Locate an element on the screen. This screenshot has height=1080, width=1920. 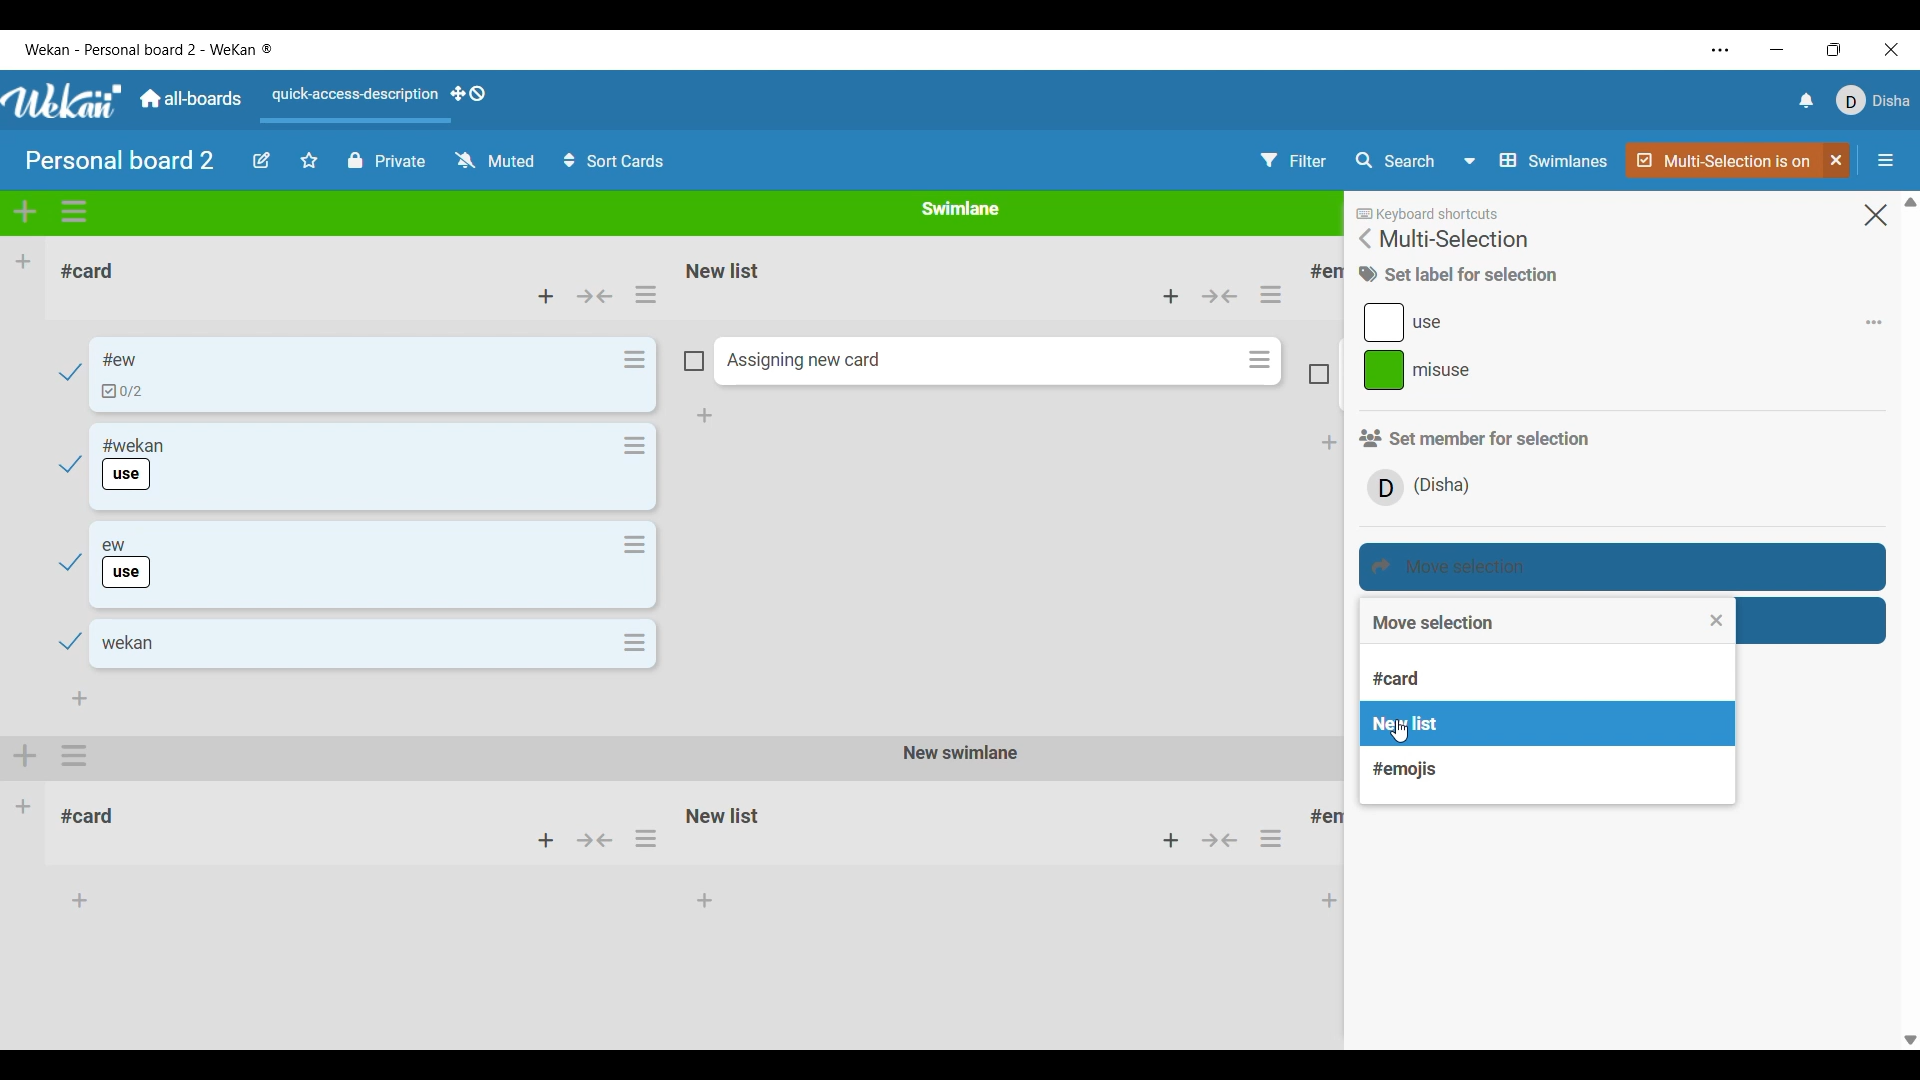
Title of current section is located at coordinates (1458, 274).